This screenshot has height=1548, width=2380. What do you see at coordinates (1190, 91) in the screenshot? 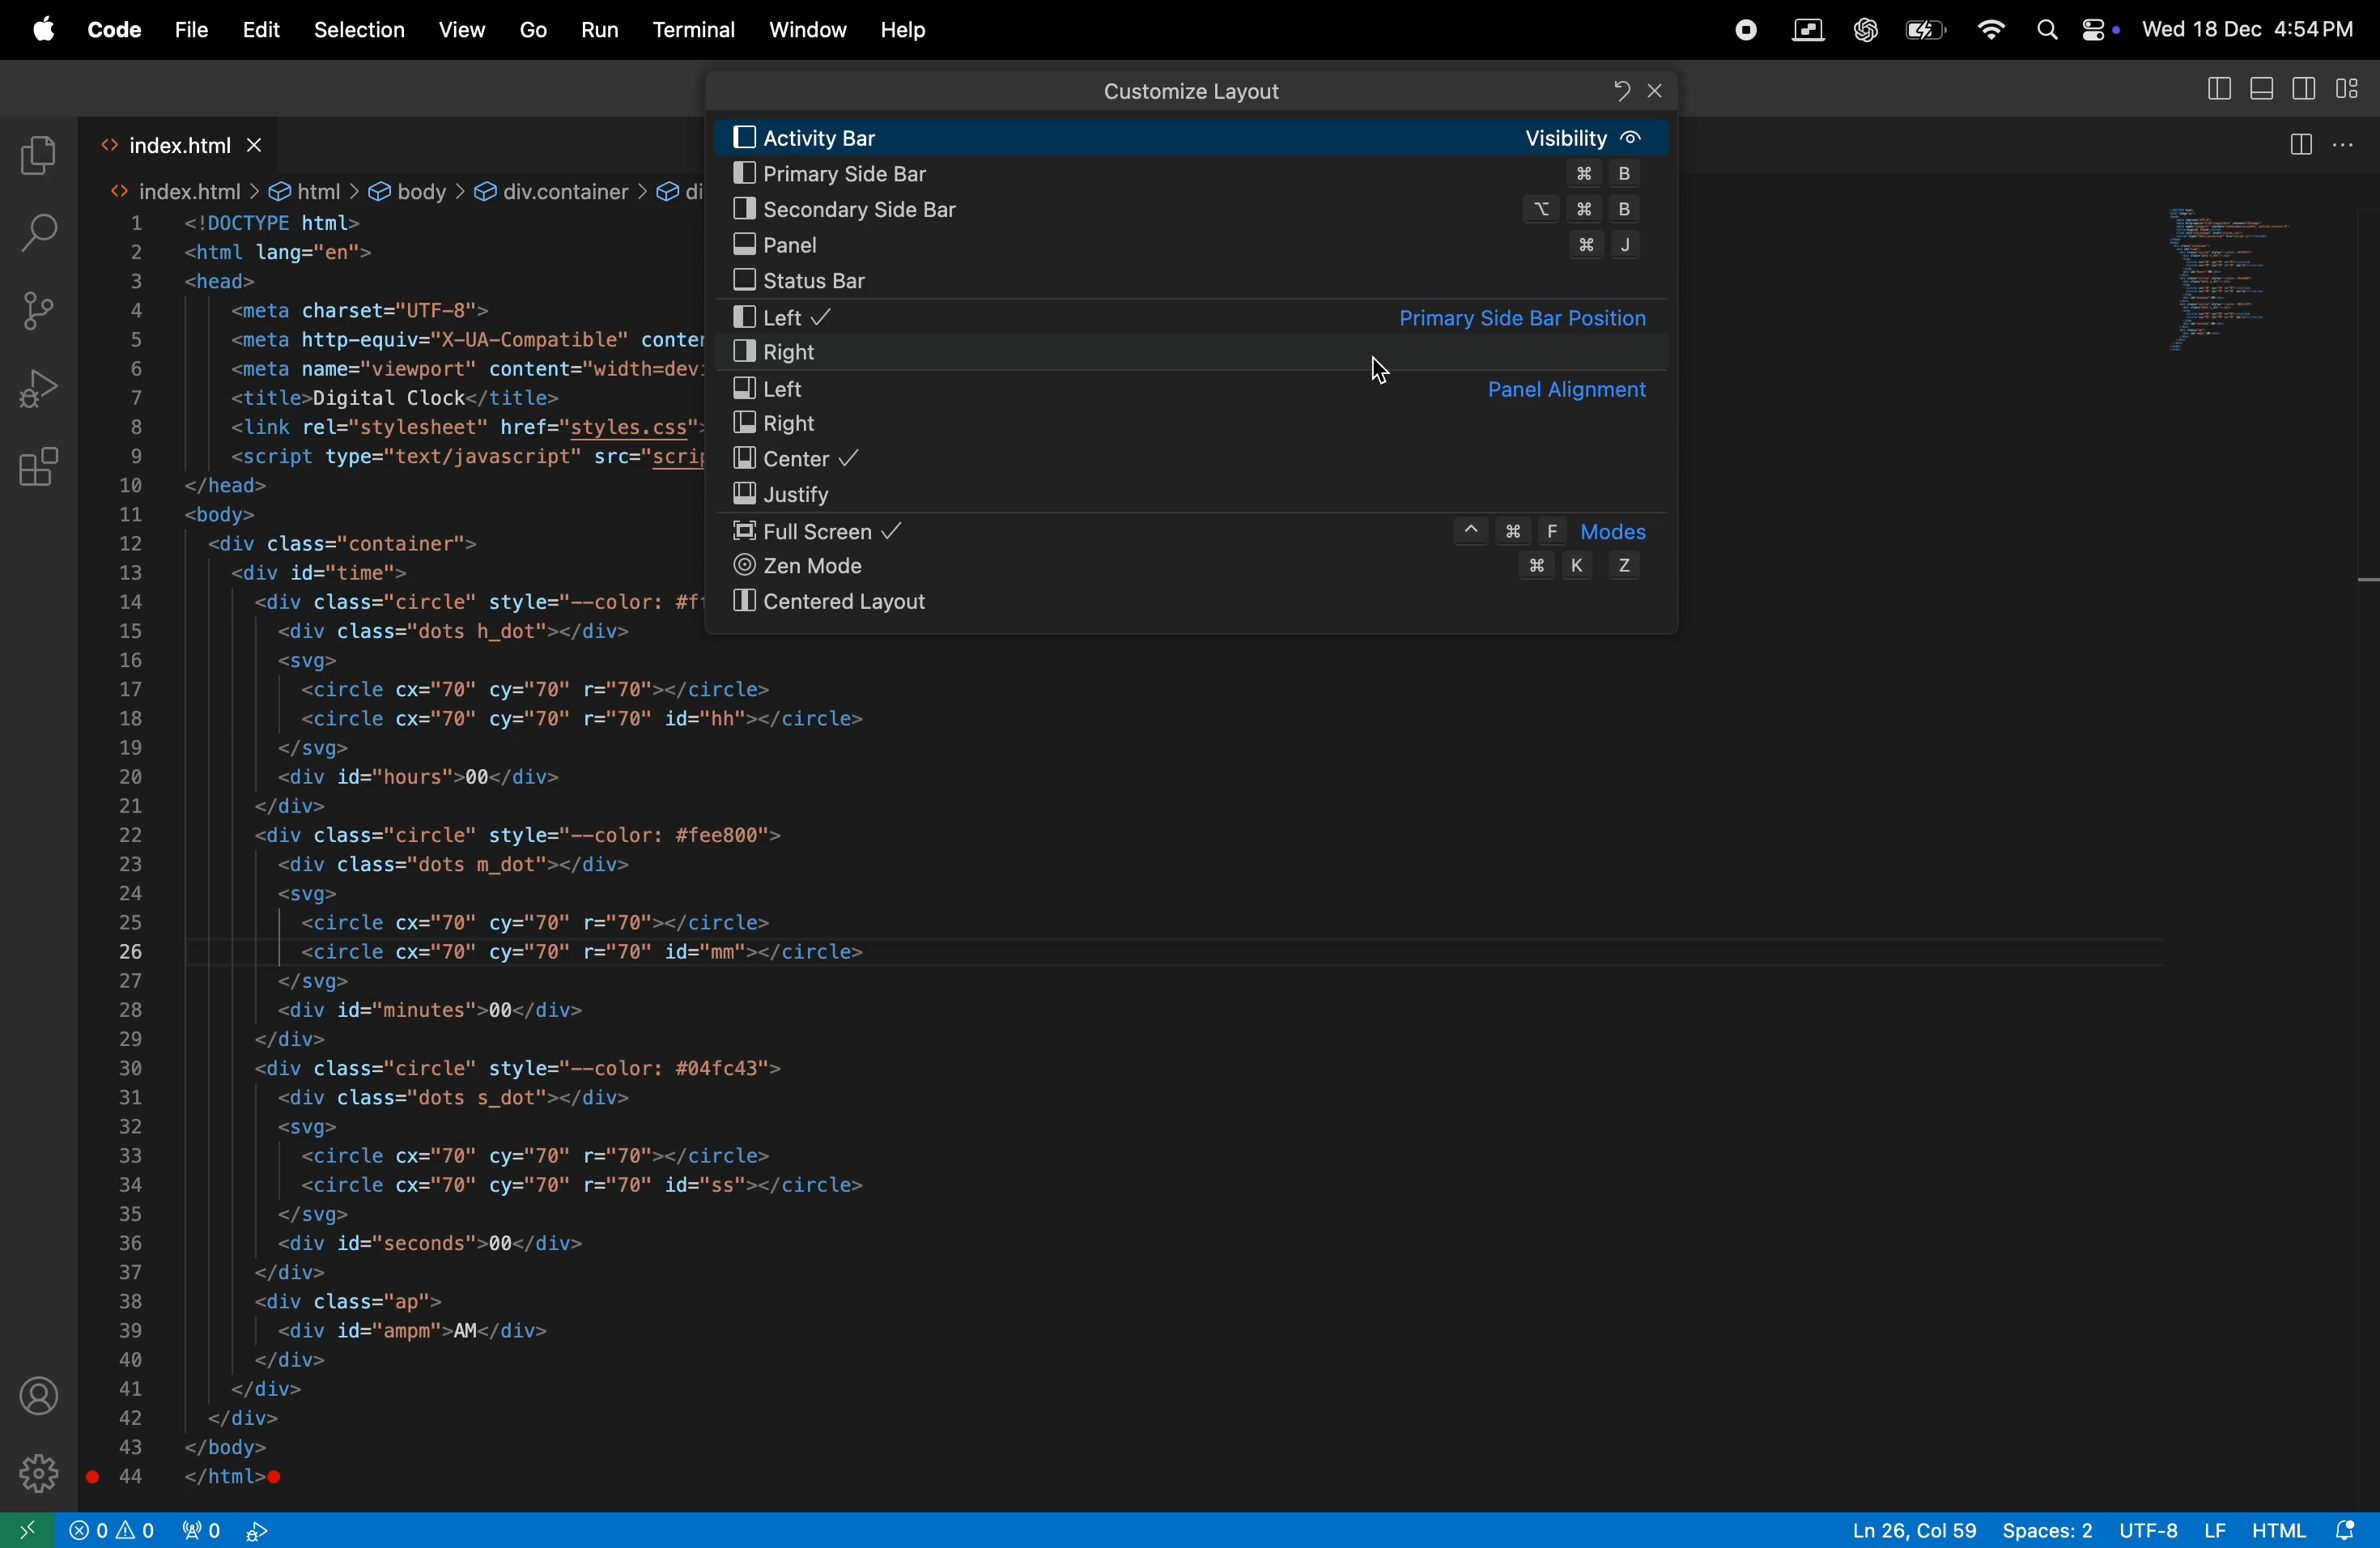
I see `Customize Layout` at bounding box center [1190, 91].